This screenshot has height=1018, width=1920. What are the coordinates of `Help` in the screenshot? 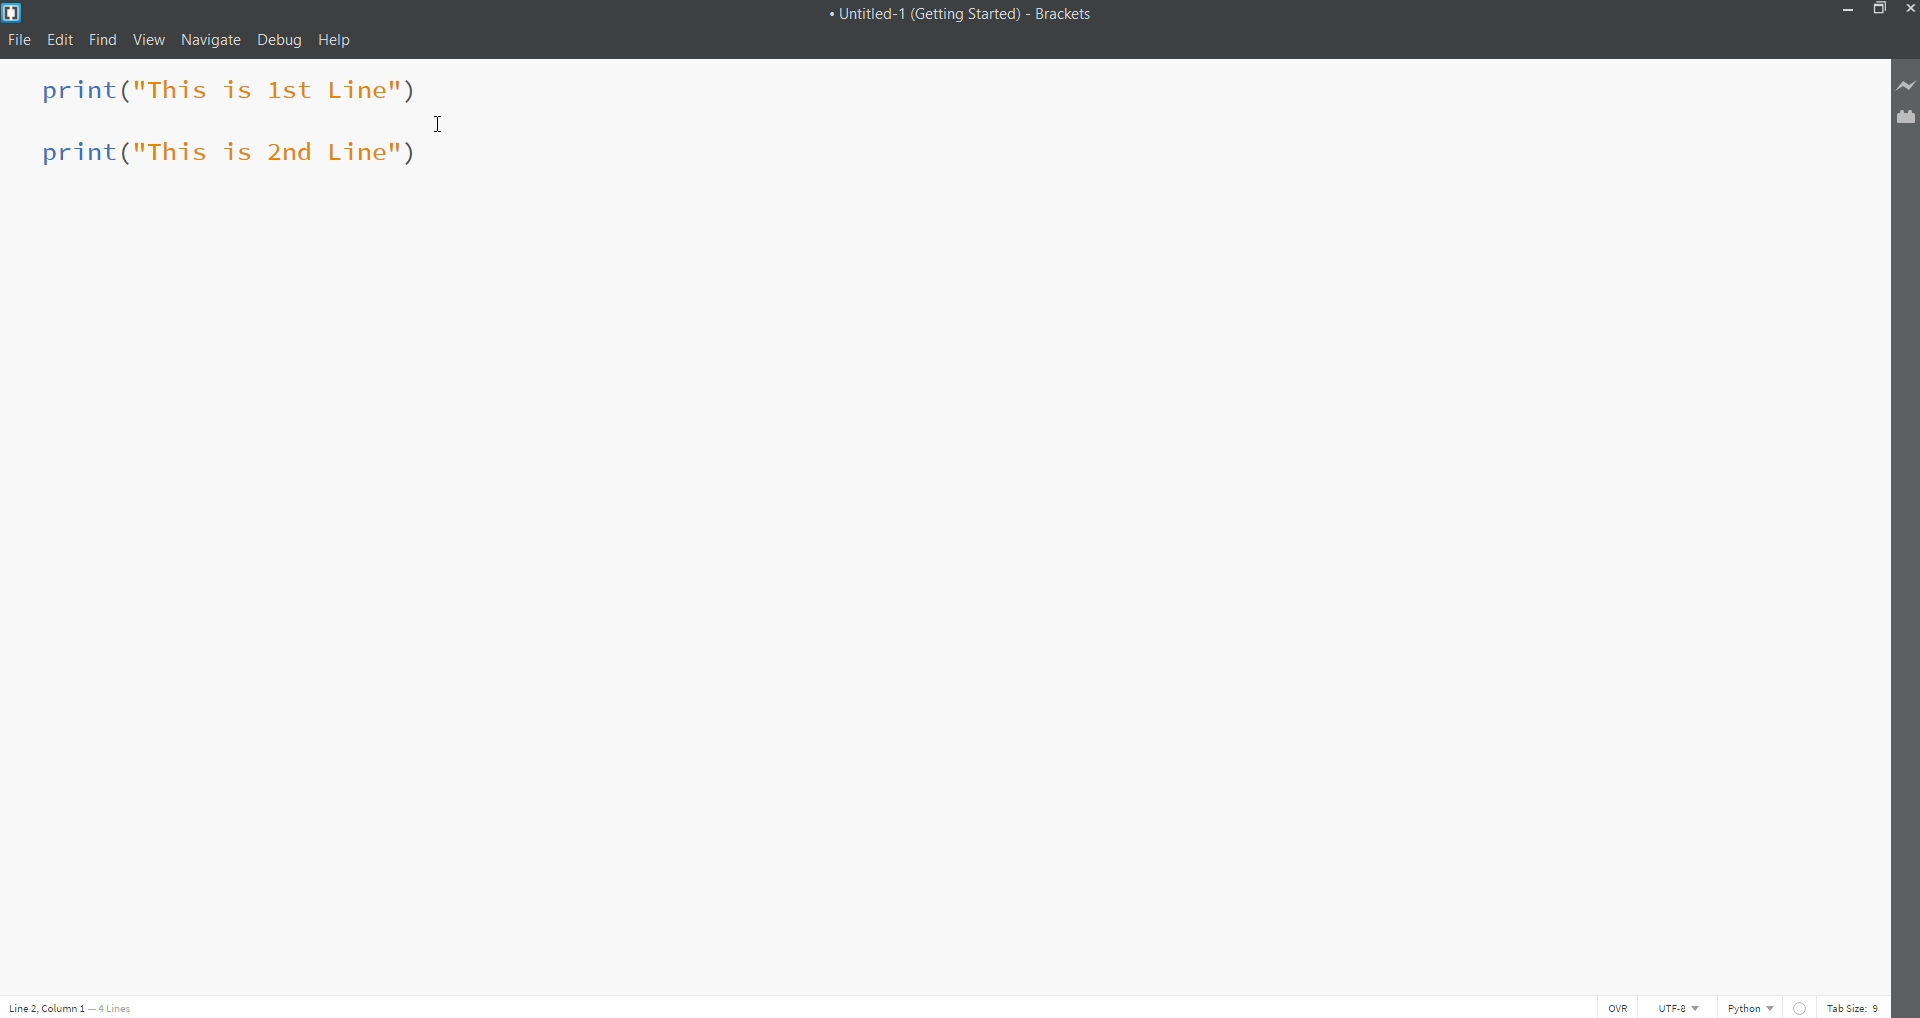 It's located at (339, 38).